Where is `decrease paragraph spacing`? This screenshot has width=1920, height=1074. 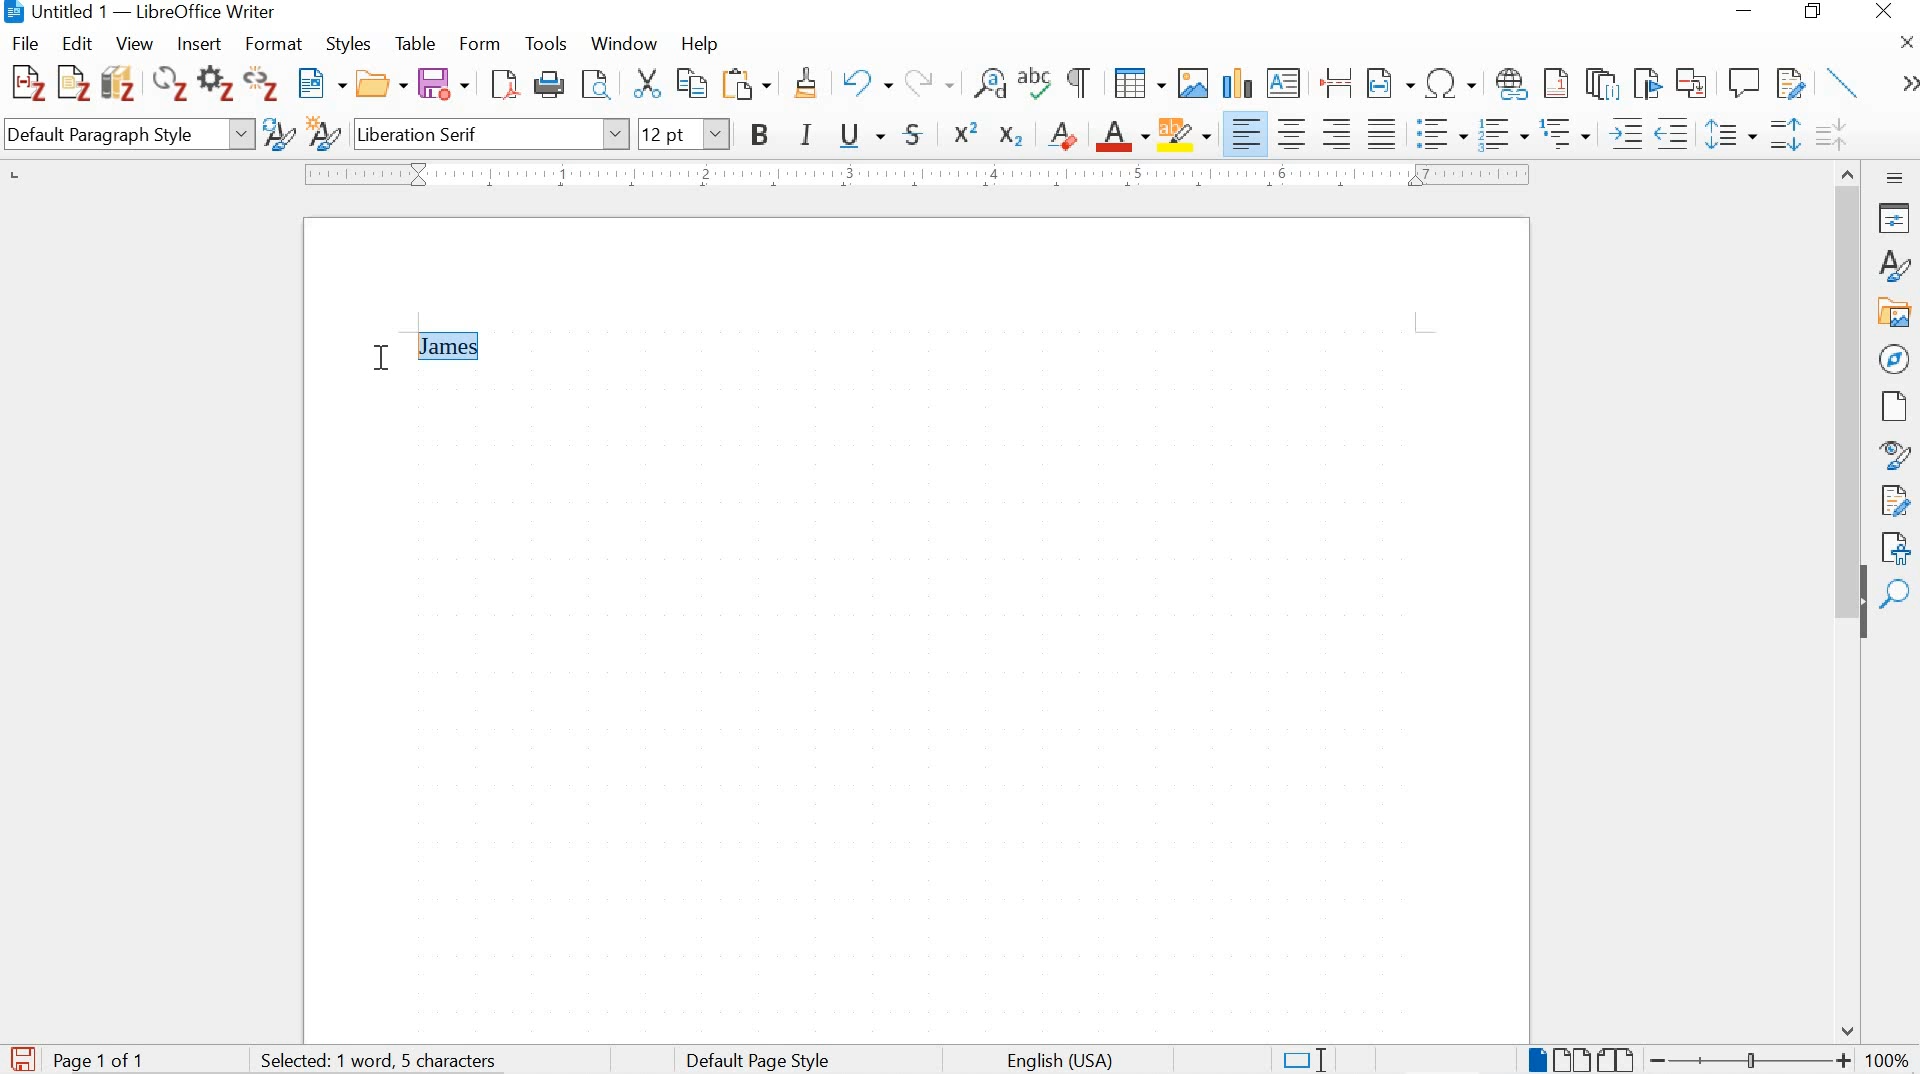
decrease paragraph spacing is located at coordinates (1830, 137).